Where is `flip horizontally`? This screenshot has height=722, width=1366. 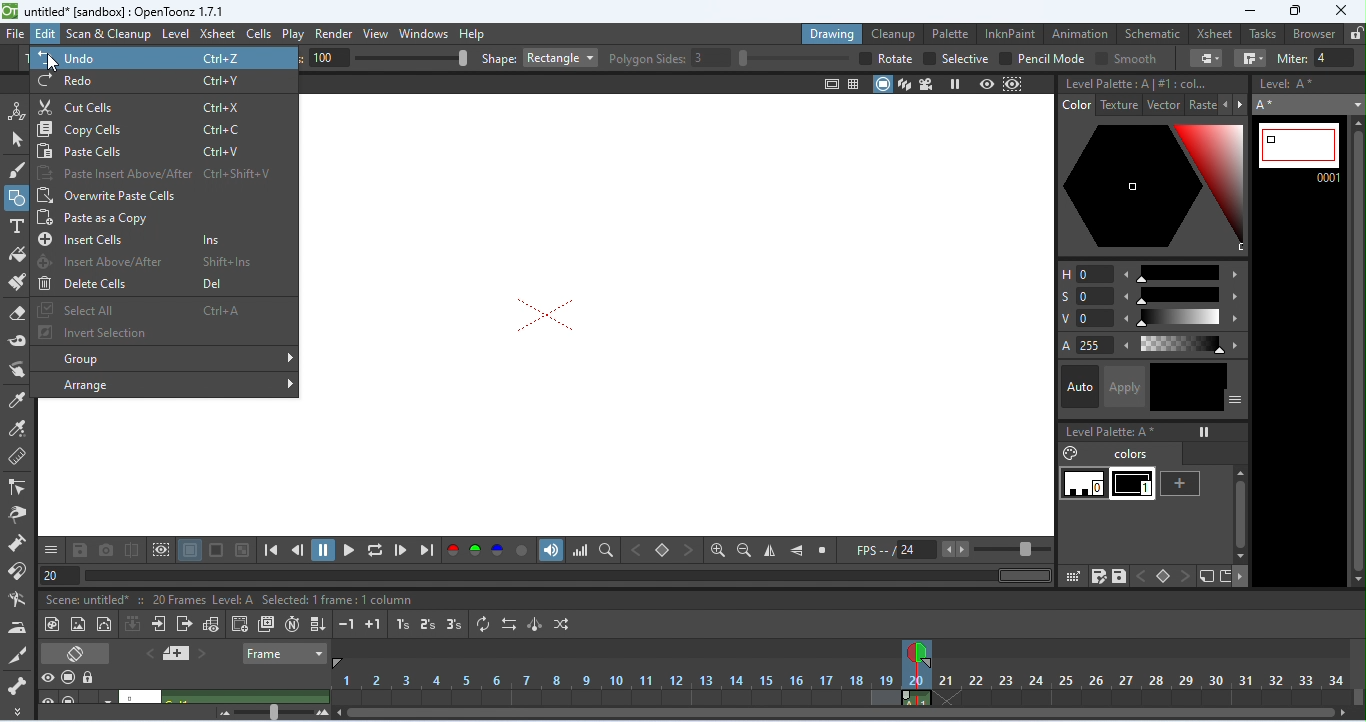
flip horizontally is located at coordinates (770, 551).